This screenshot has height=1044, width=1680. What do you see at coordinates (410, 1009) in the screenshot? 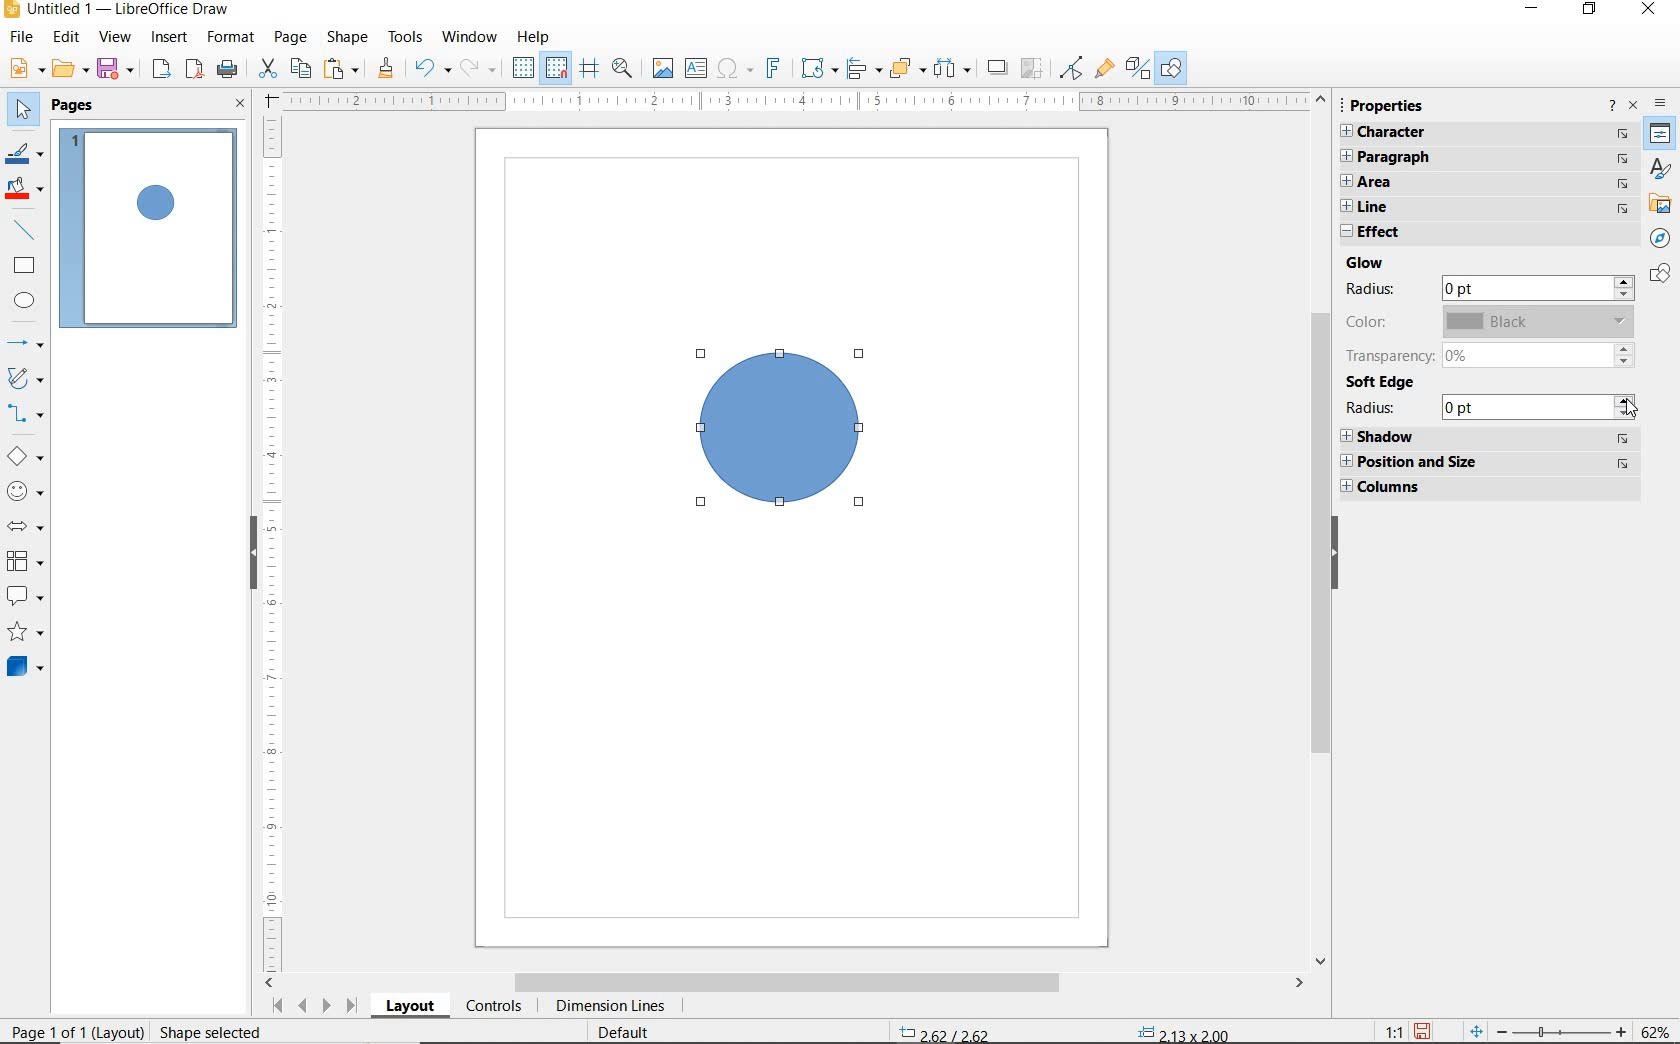
I see `LAYOUT` at bounding box center [410, 1009].